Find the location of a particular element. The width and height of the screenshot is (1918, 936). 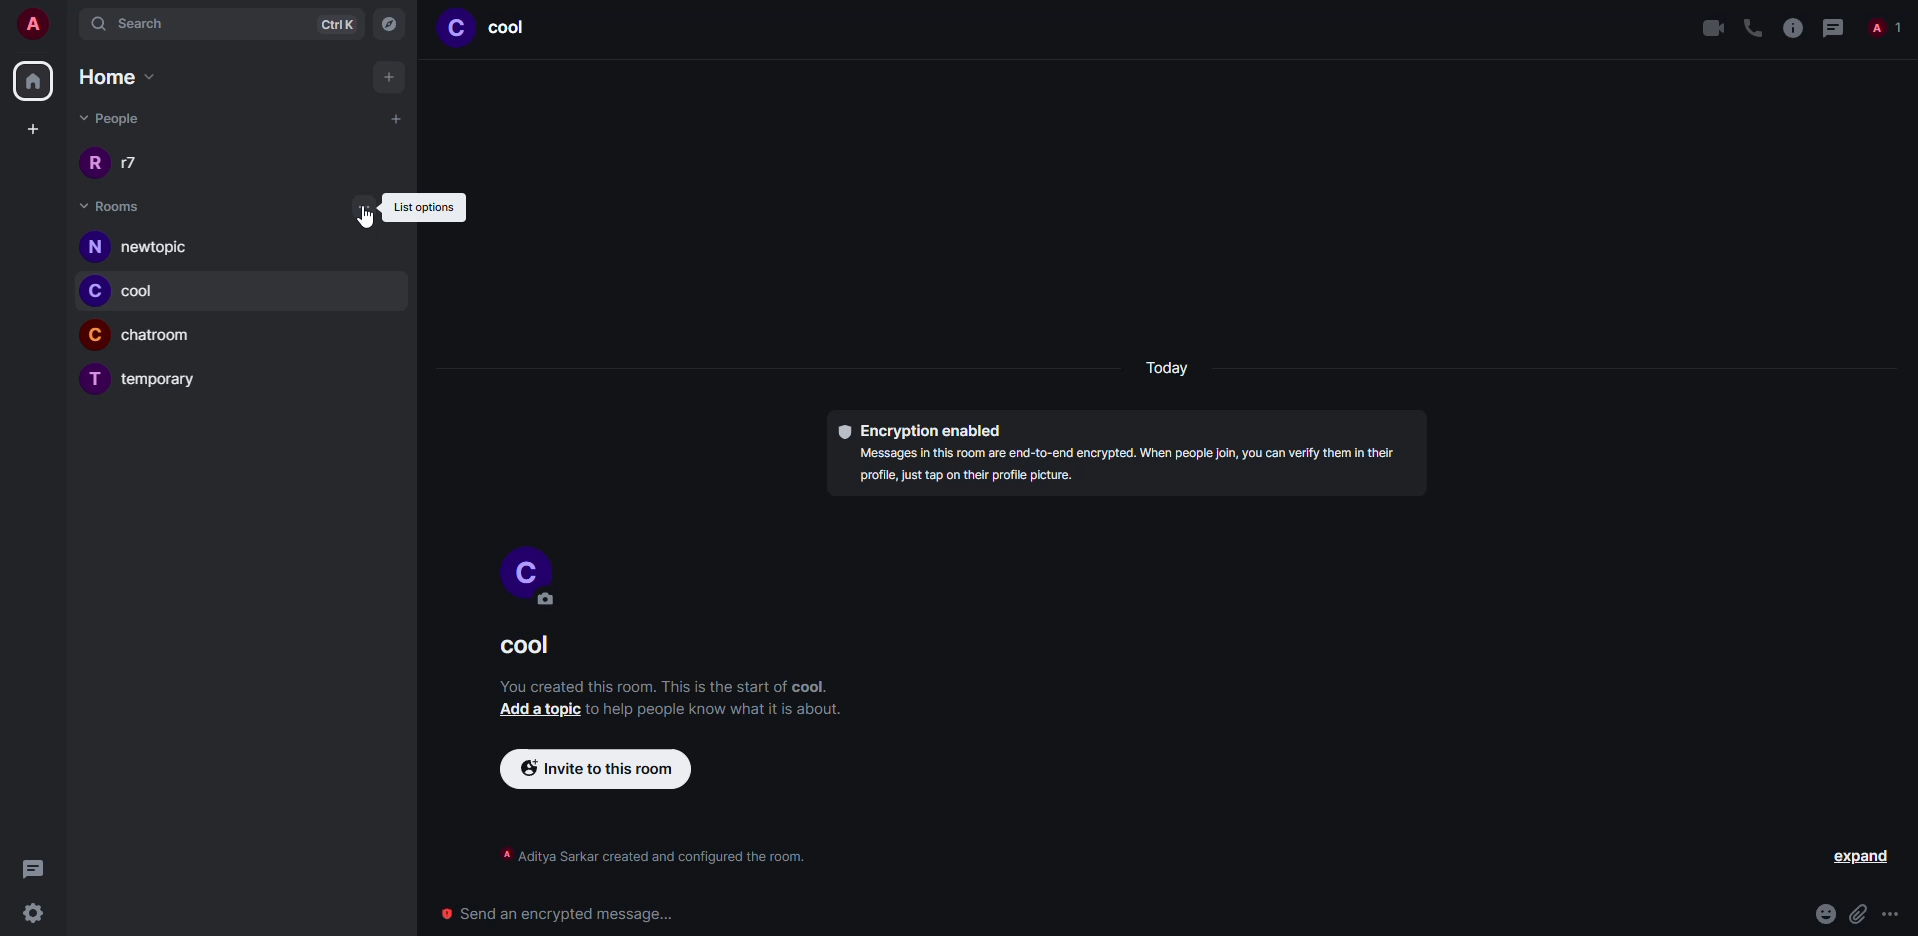

search is located at coordinates (148, 25).